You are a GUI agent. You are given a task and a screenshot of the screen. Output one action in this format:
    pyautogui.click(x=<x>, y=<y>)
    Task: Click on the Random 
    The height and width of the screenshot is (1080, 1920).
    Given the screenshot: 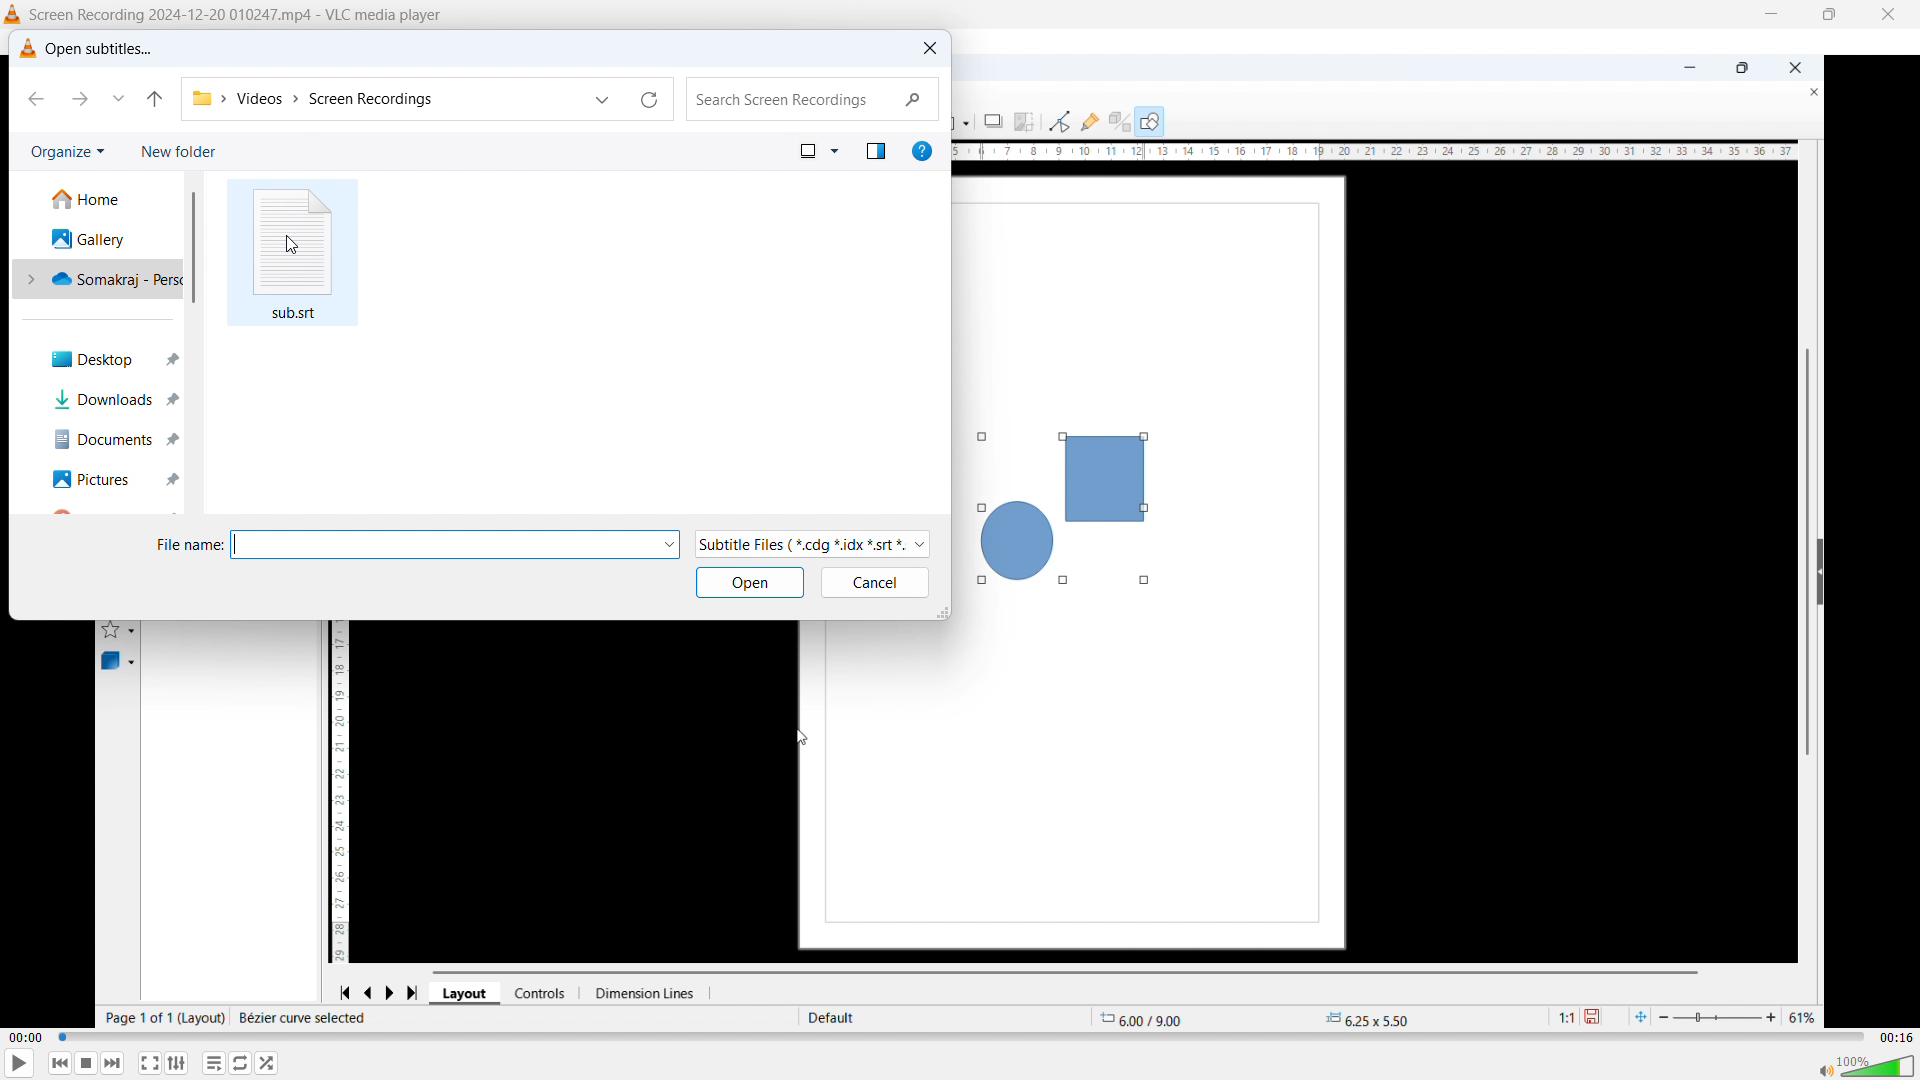 What is the action you would take?
    pyautogui.click(x=268, y=1063)
    